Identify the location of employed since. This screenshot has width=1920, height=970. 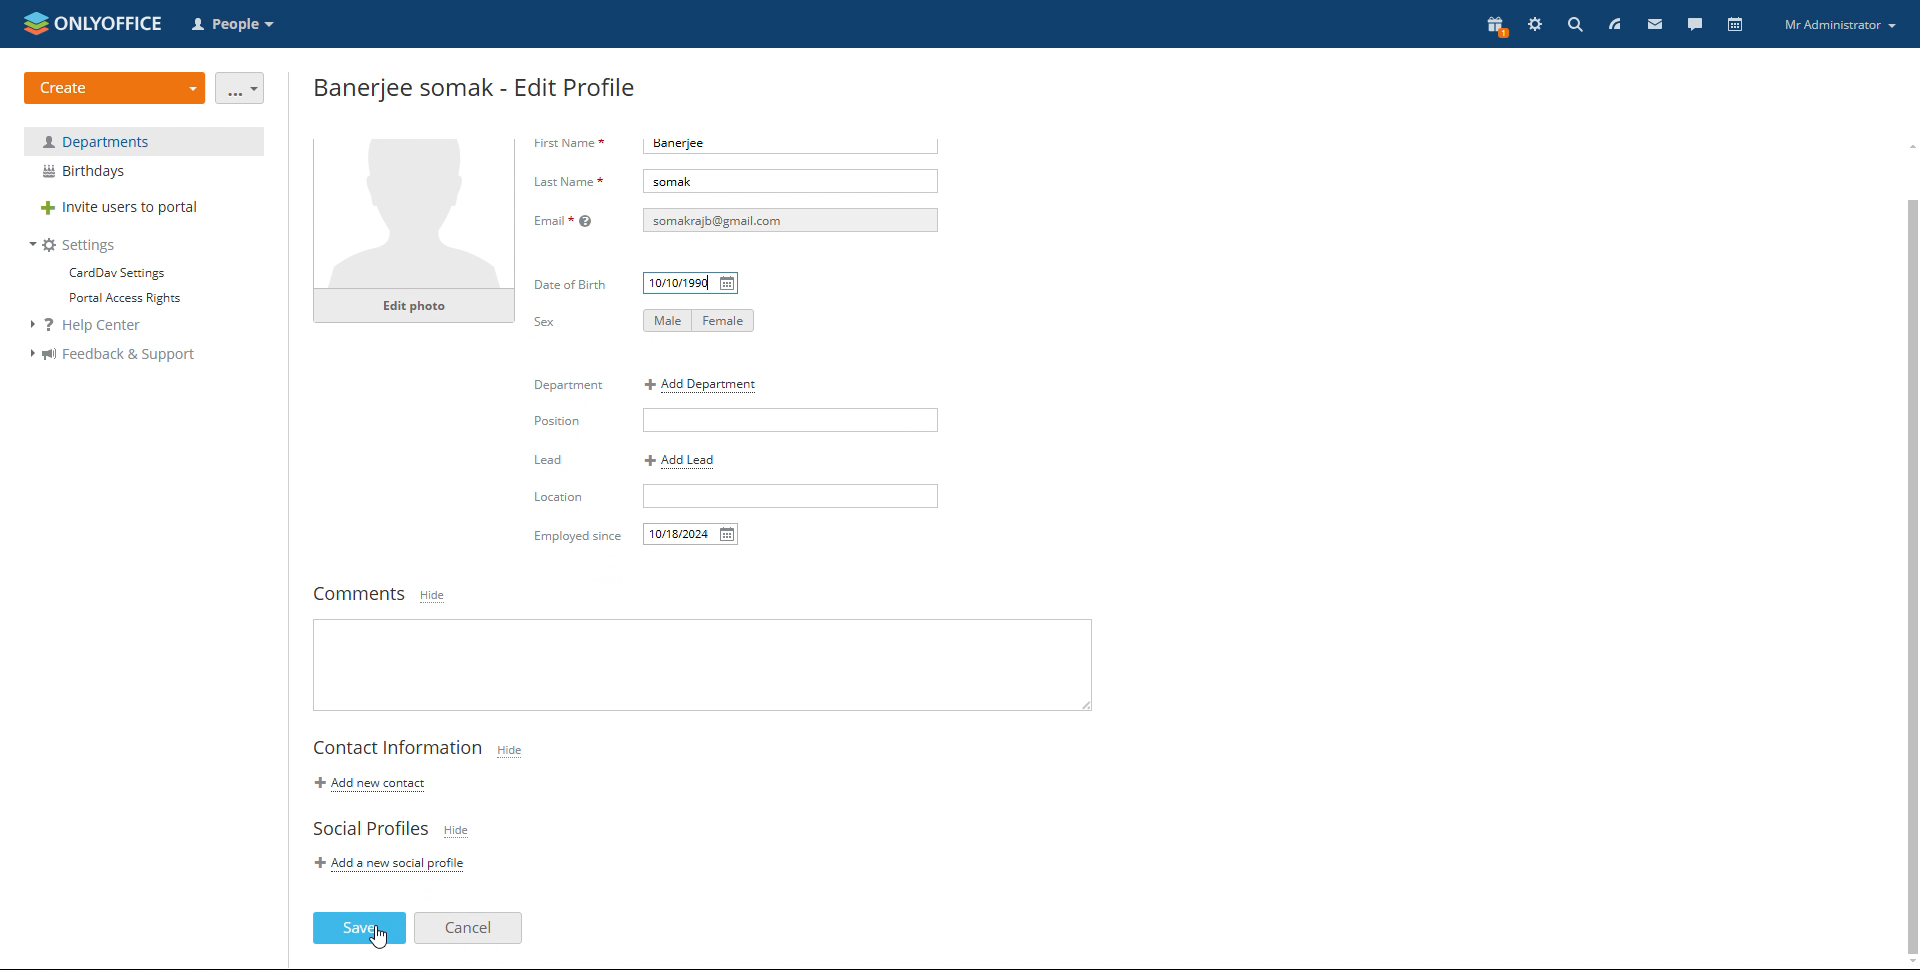
(692, 534).